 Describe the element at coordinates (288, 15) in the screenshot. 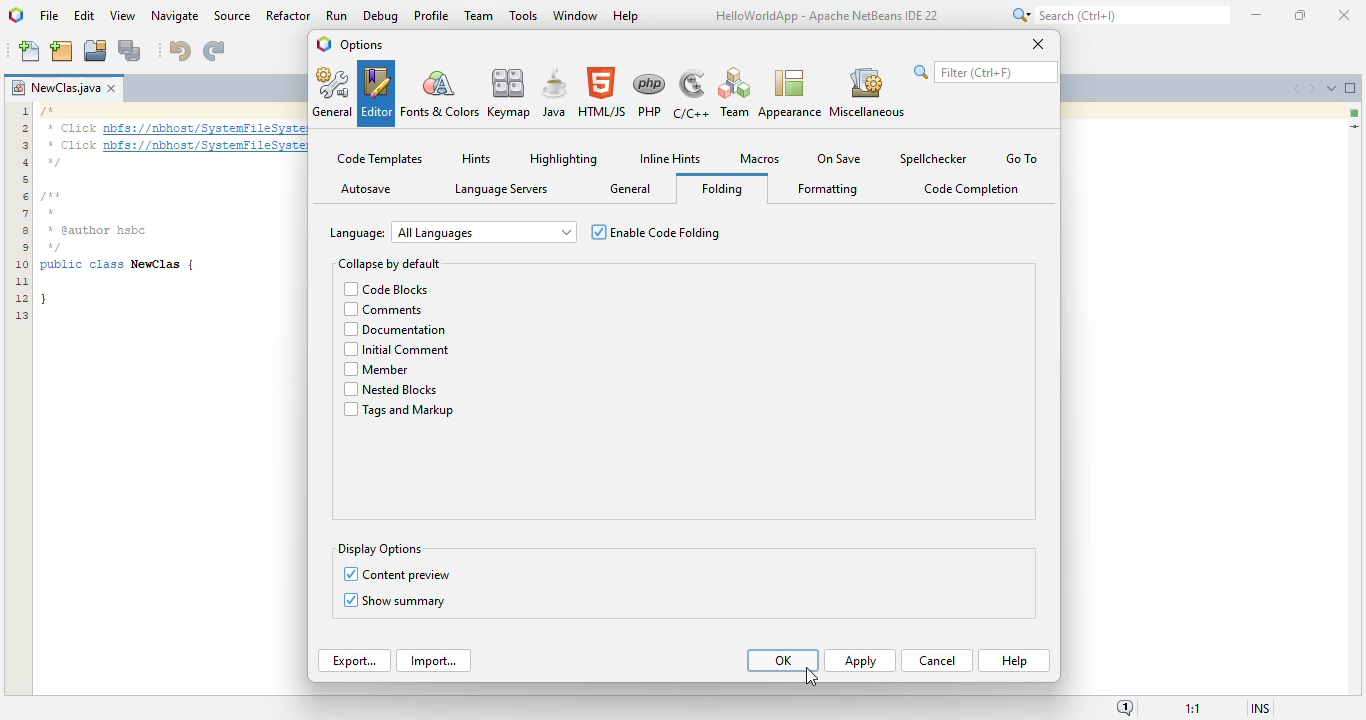

I see `refactor` at that location.